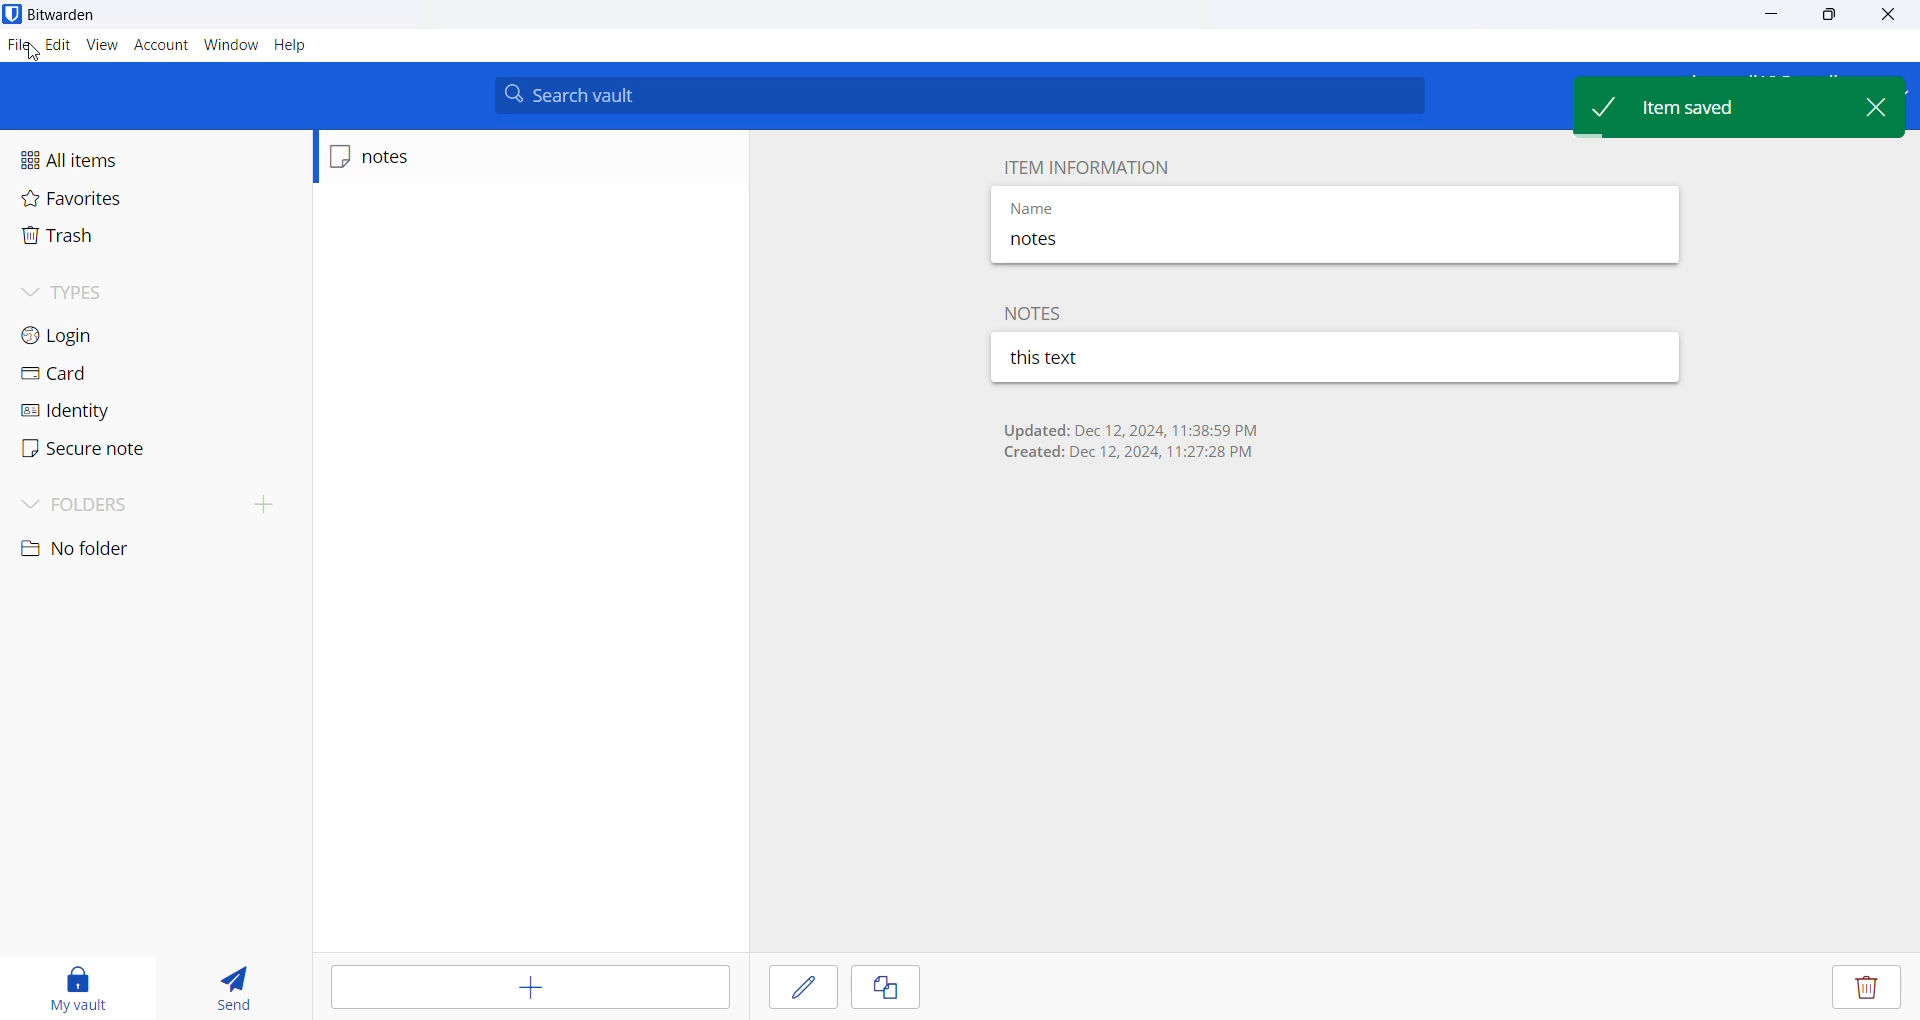 This screenshot has width=1920, height=1020. I want to click on types, so click(91, 292).